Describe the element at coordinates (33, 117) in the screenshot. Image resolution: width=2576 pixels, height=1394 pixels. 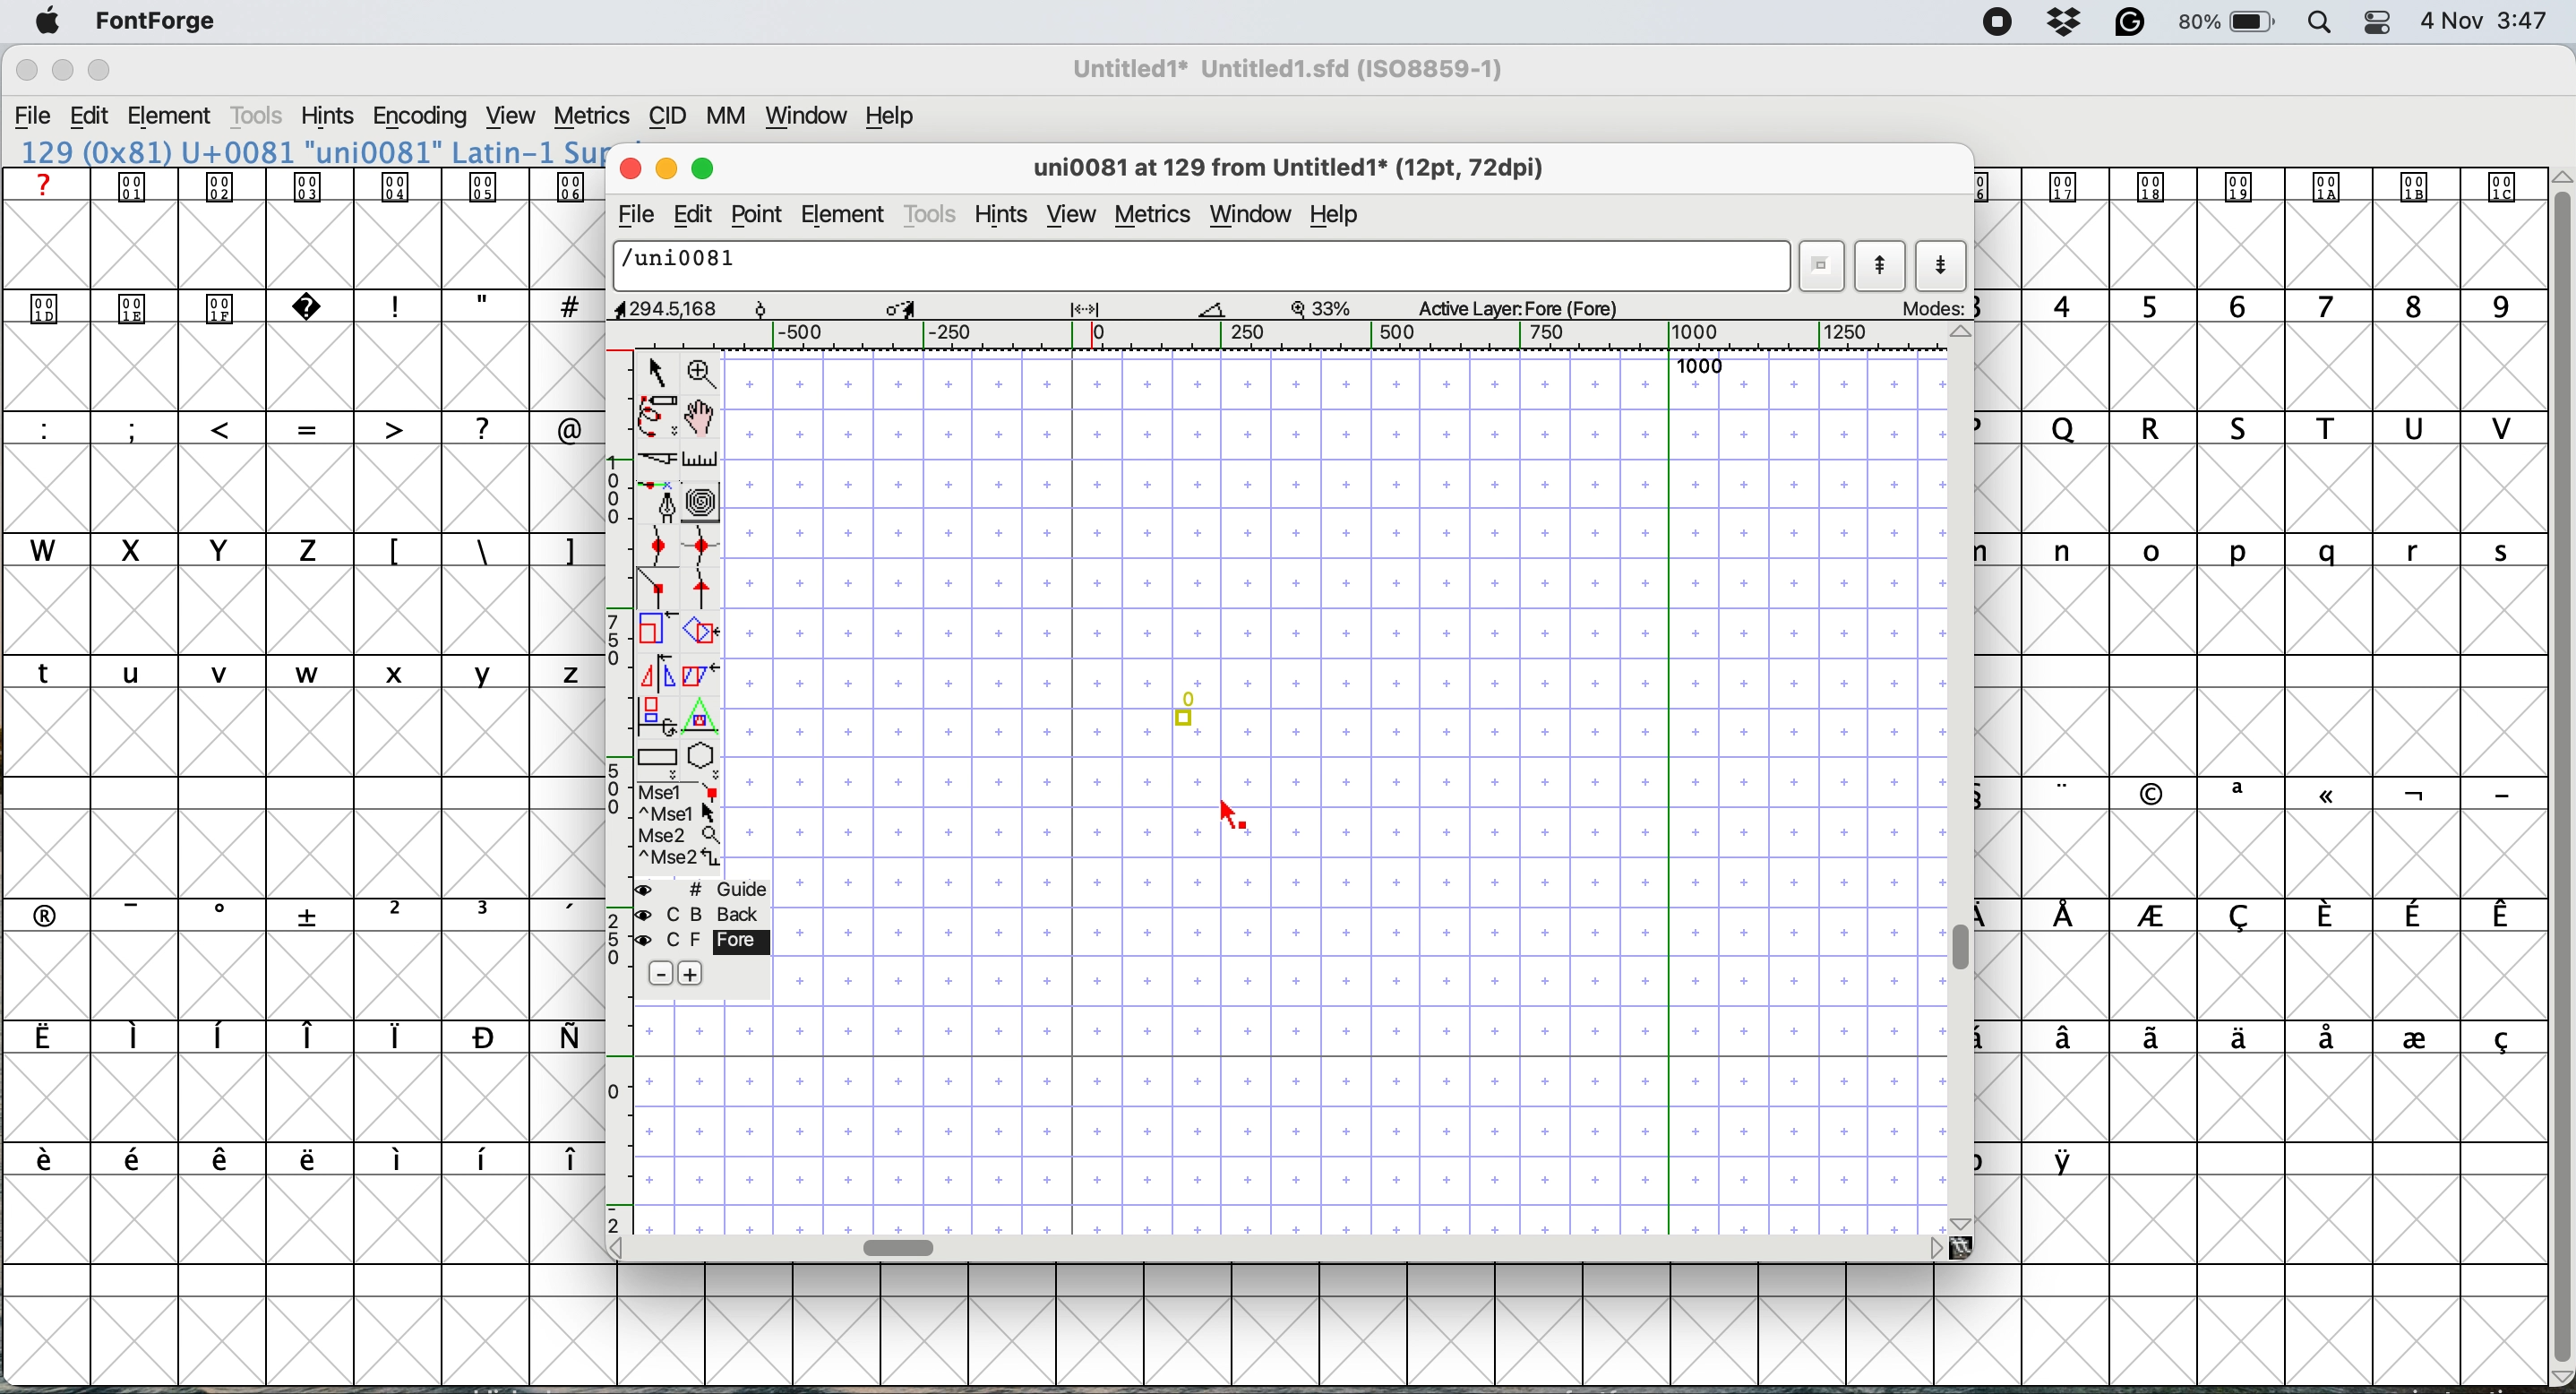
I see `File` at that location.